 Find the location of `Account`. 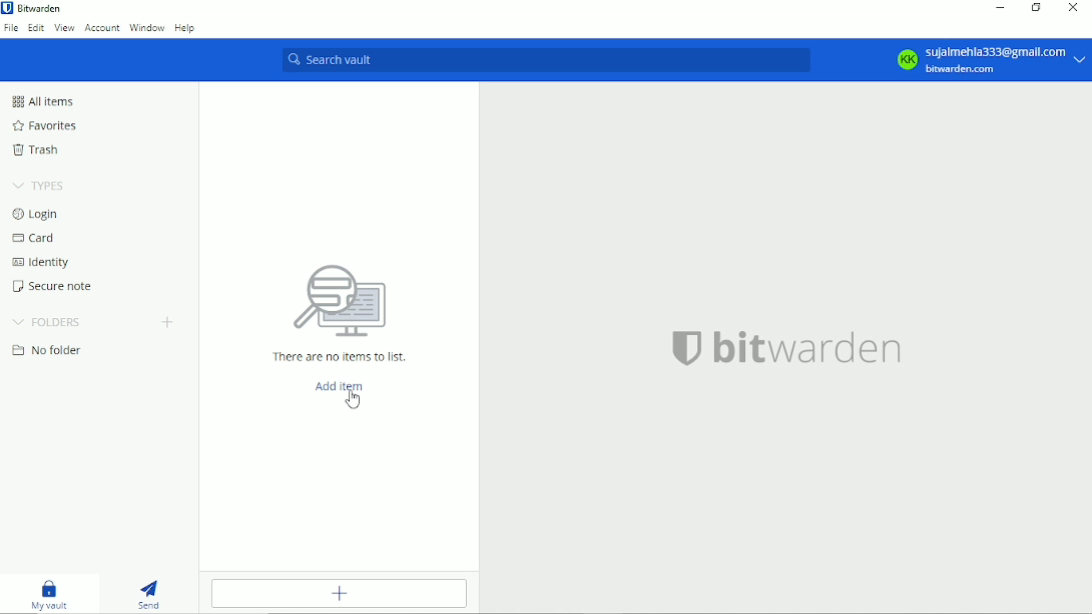

Account is located at coordinates (102, 28).